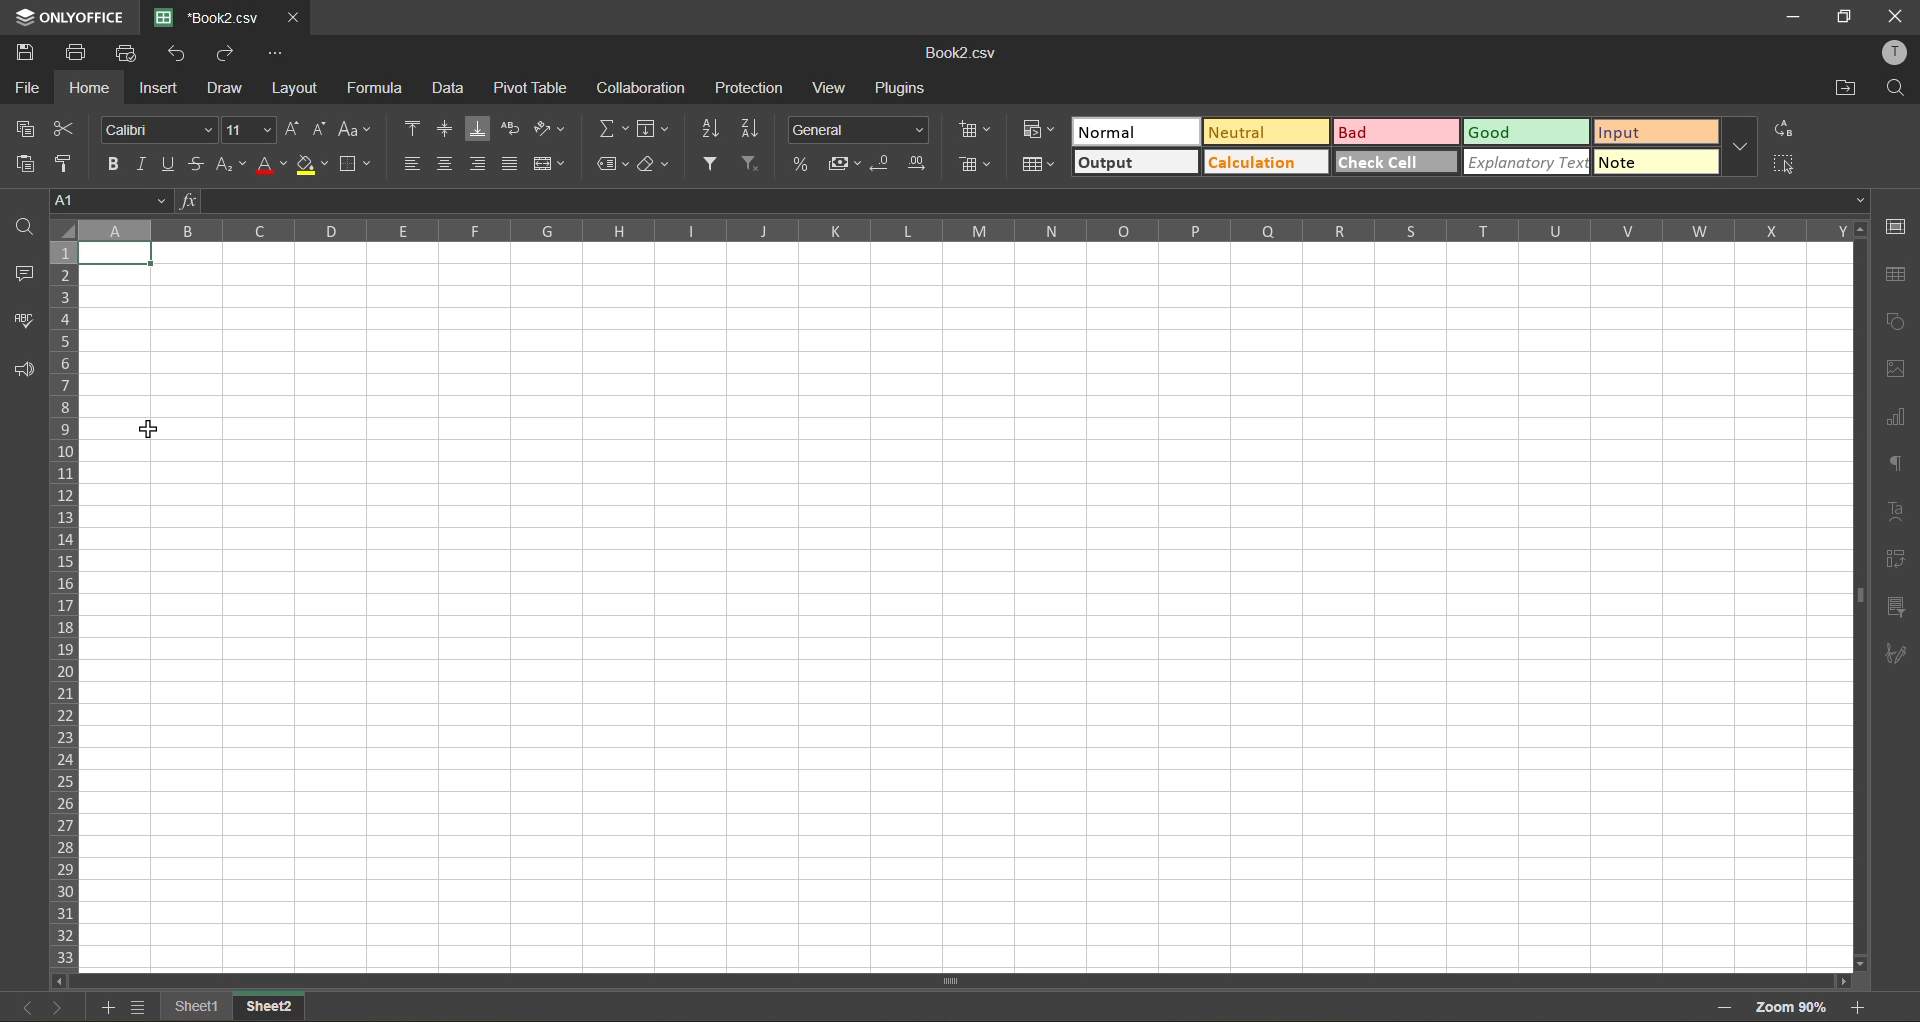  I want to click on zoom out, so click(1724, 1004).